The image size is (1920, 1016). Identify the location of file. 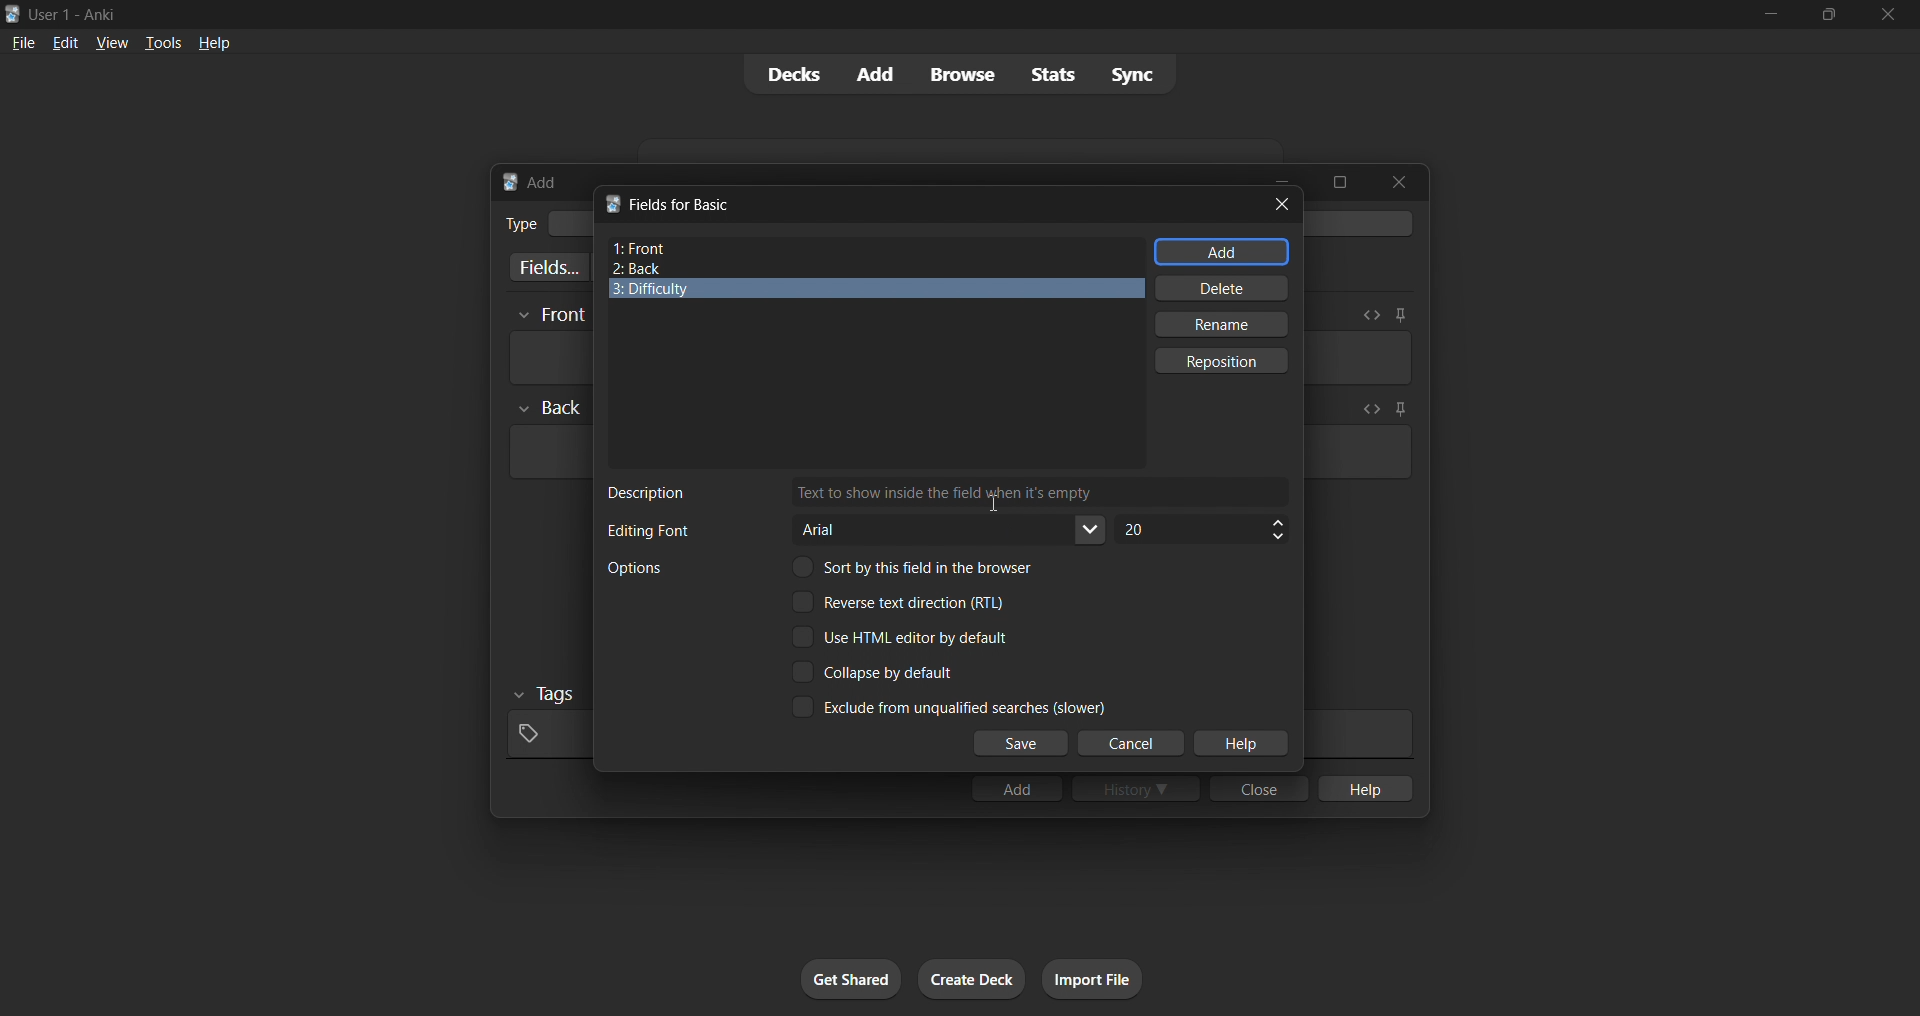
(23, 41).